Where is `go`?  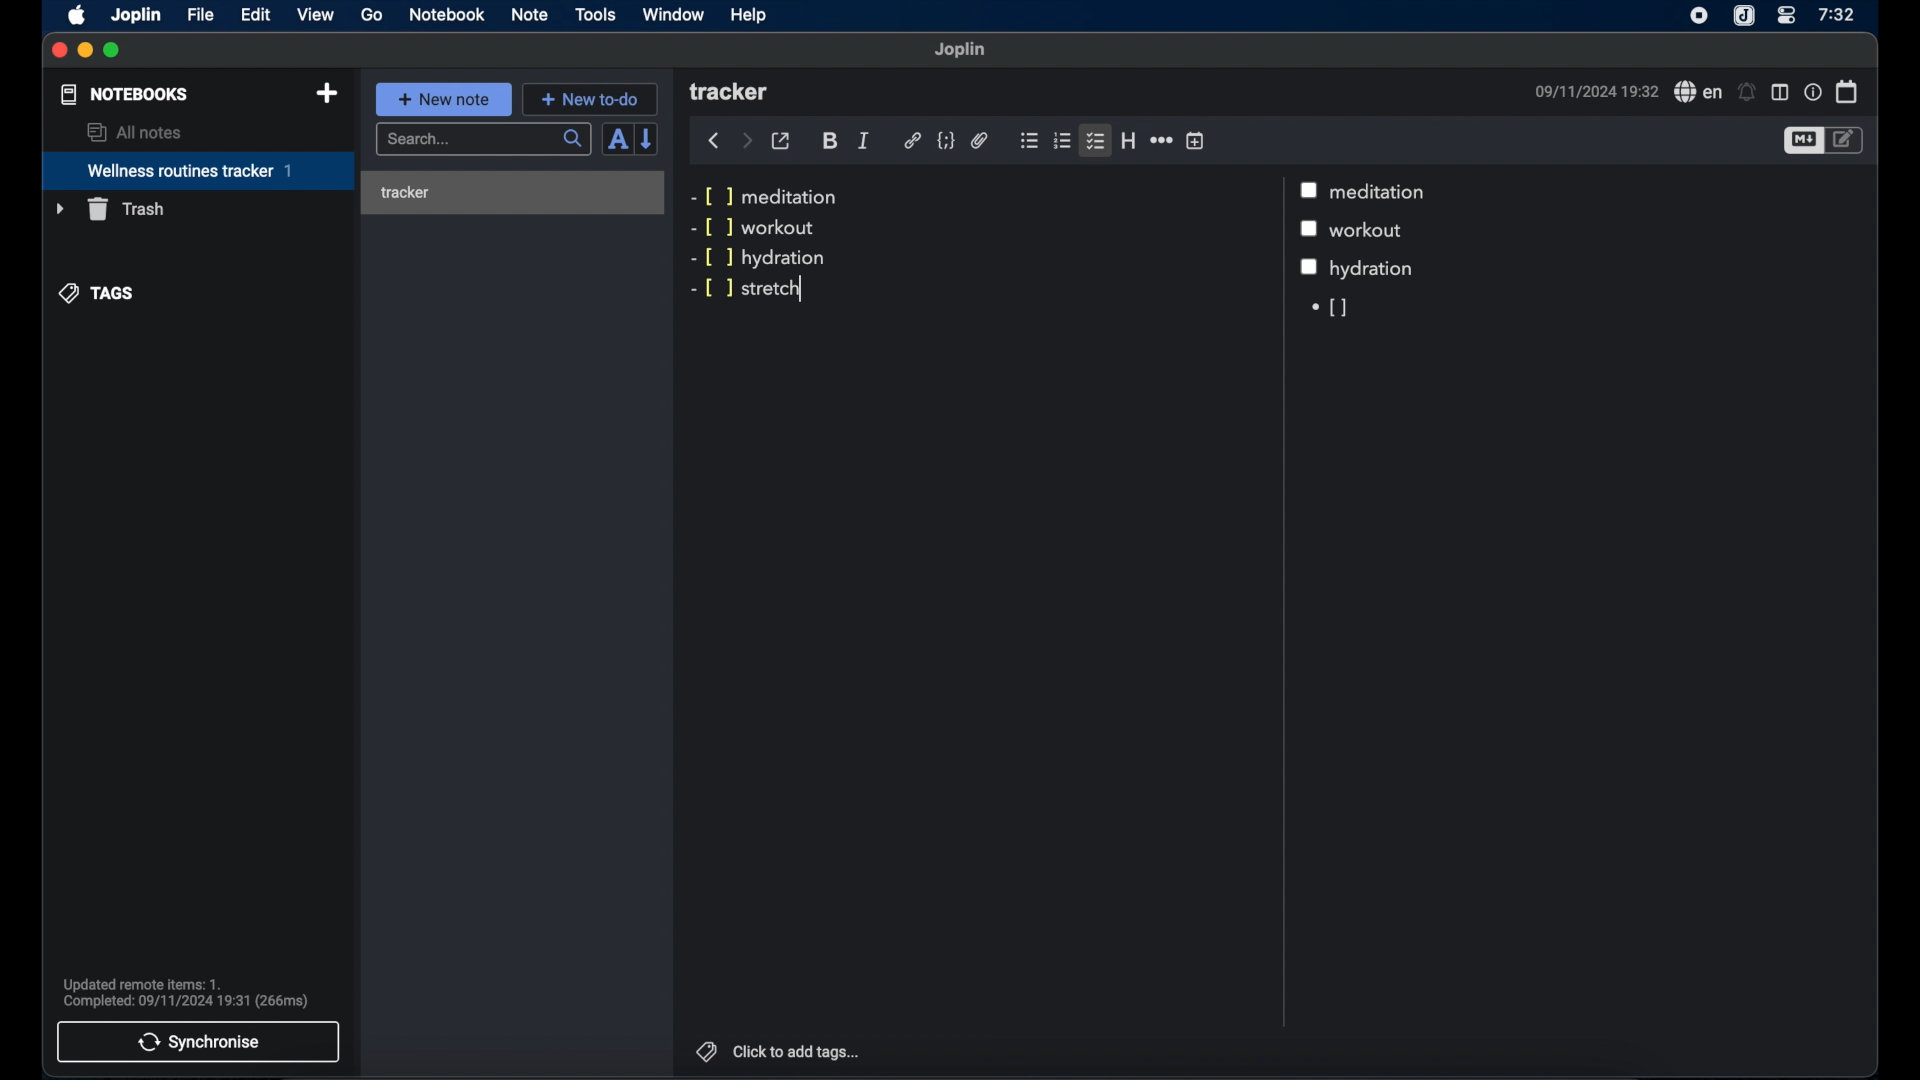
go is located at coordinates (372, 14).